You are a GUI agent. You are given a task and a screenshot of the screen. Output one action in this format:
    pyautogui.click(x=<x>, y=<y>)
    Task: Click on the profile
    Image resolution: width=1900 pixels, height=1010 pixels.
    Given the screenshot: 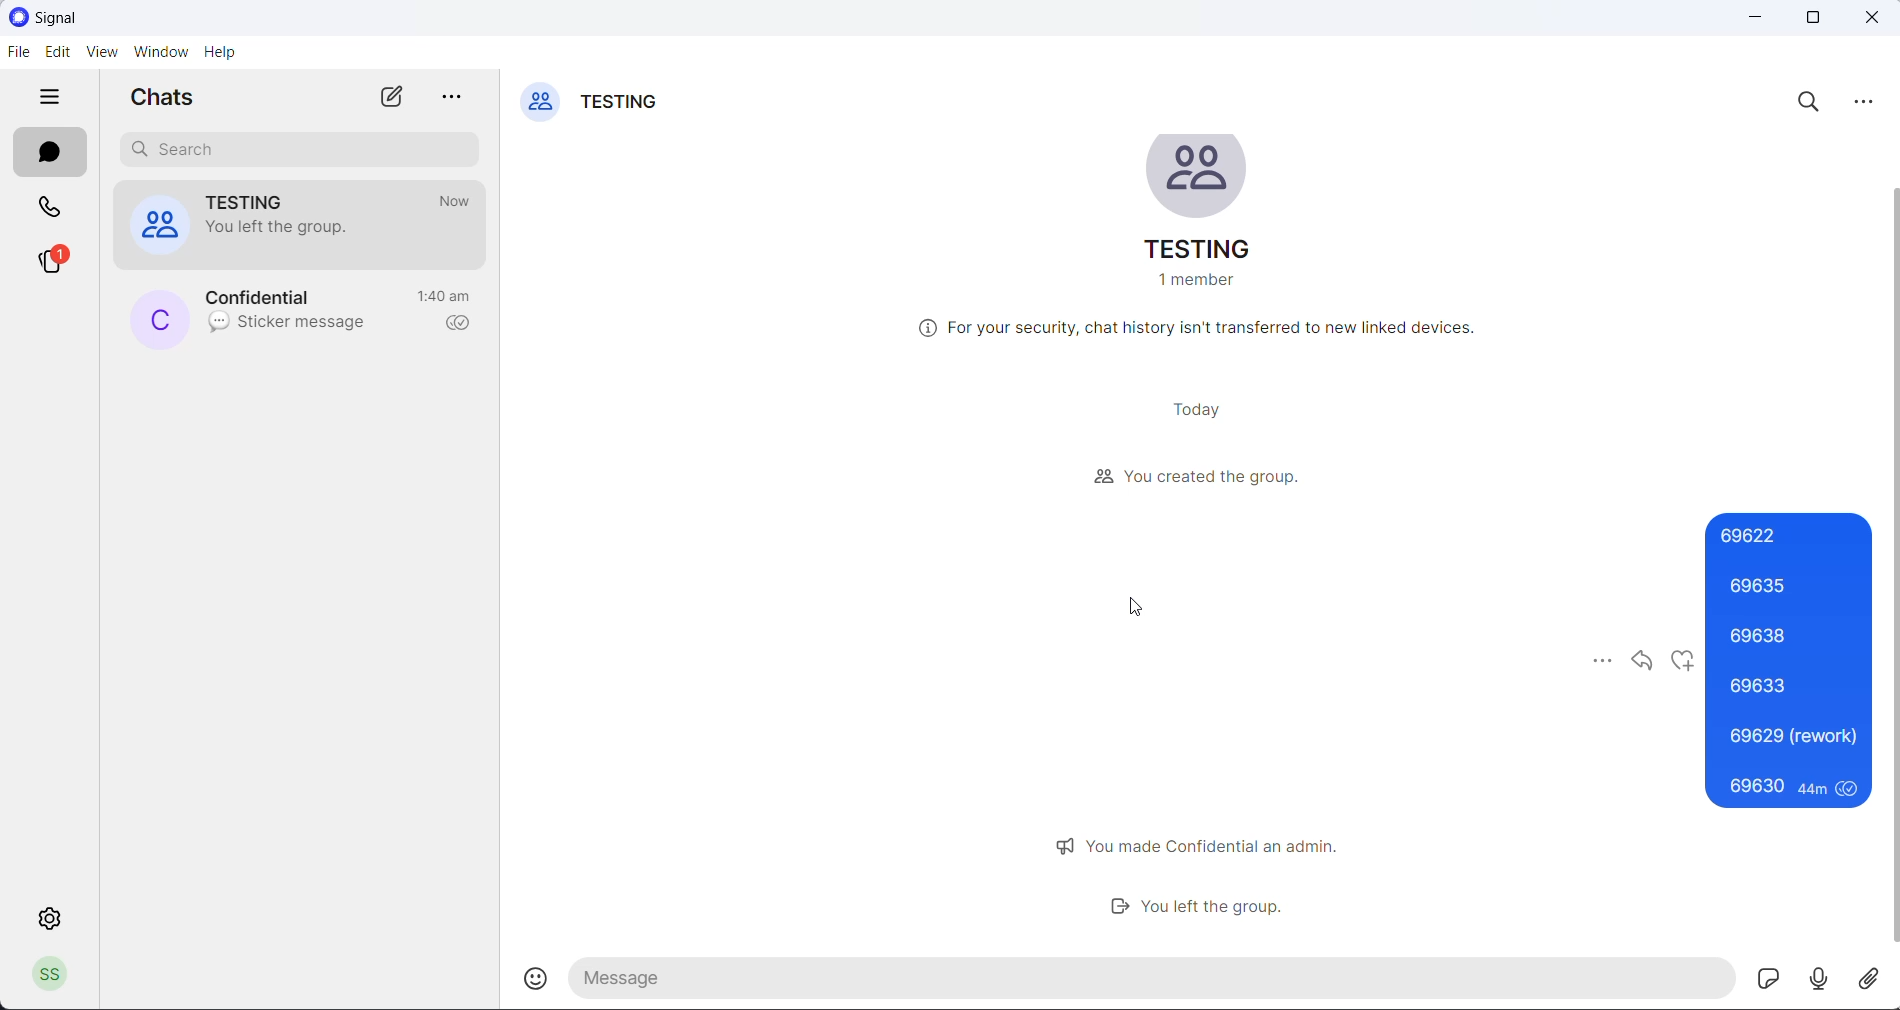 What is the action you would take?
    pyautogui.click(x=56, y=974)
    